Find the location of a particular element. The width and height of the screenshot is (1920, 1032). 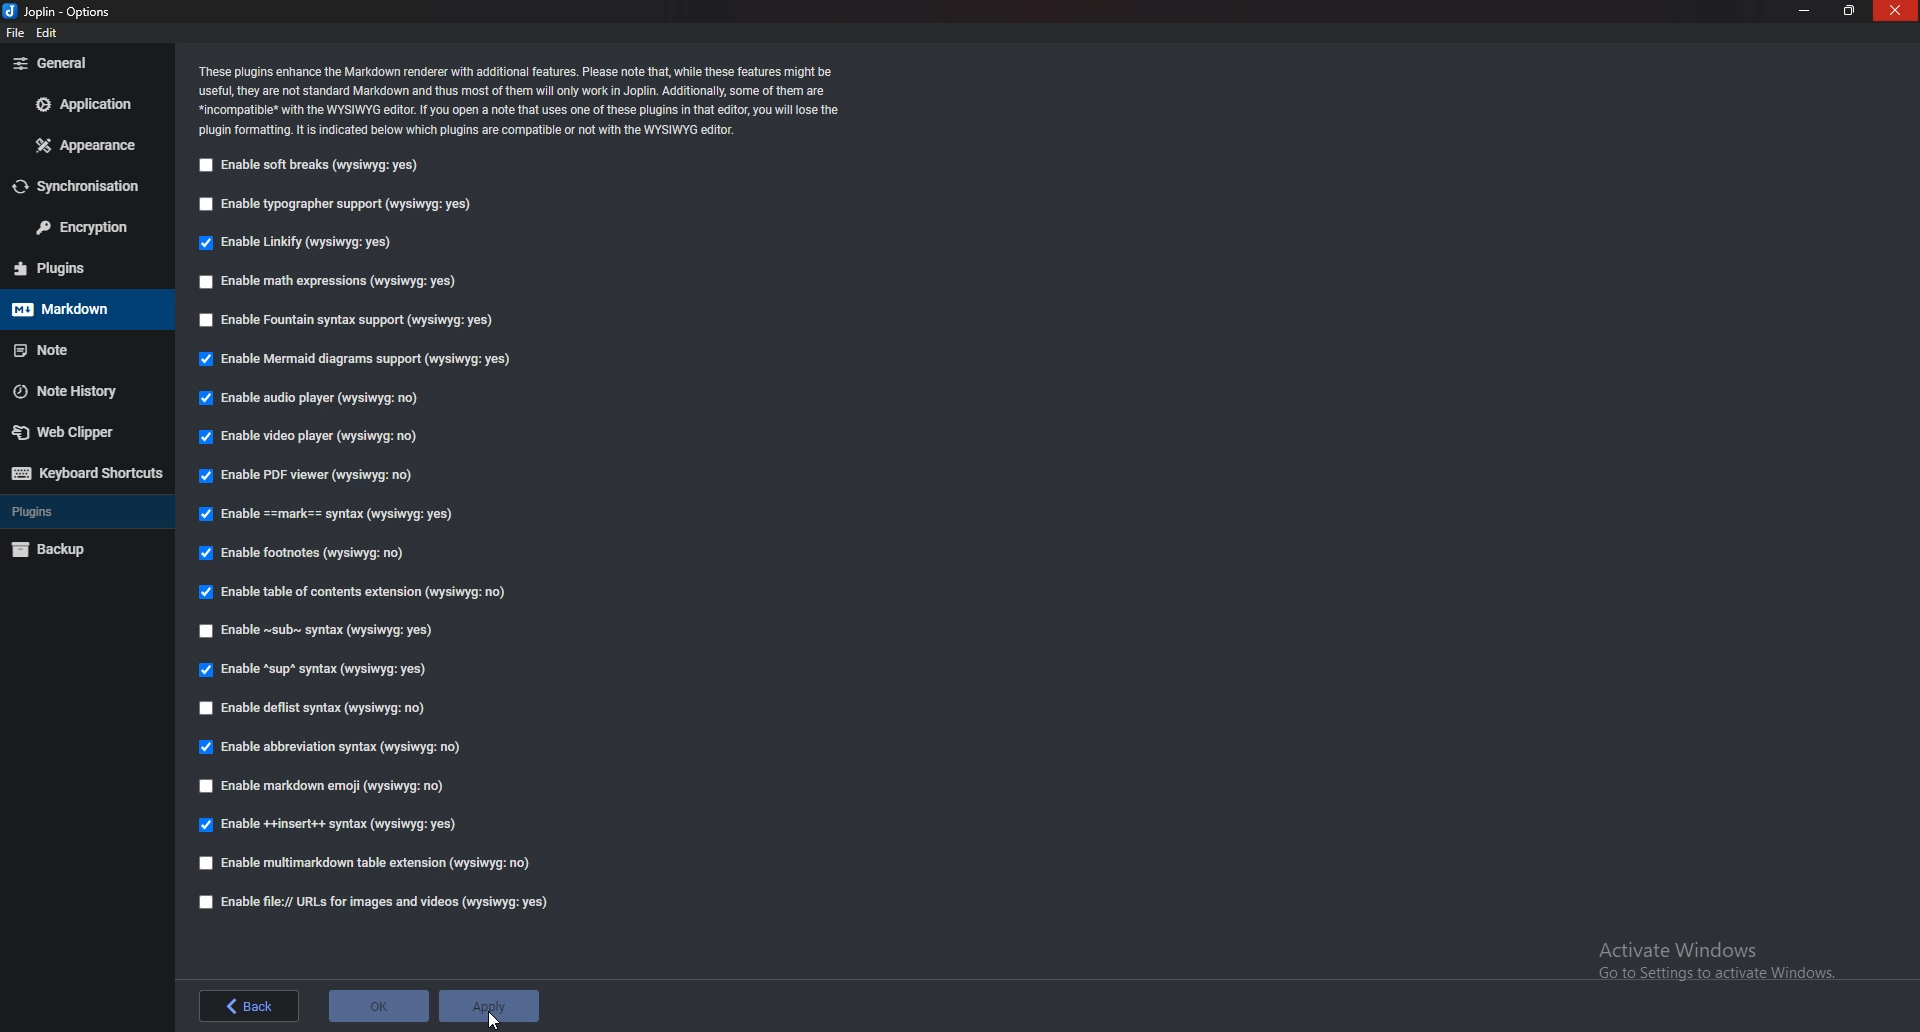

Enable sup syntax is located at coordinates (313, 669).